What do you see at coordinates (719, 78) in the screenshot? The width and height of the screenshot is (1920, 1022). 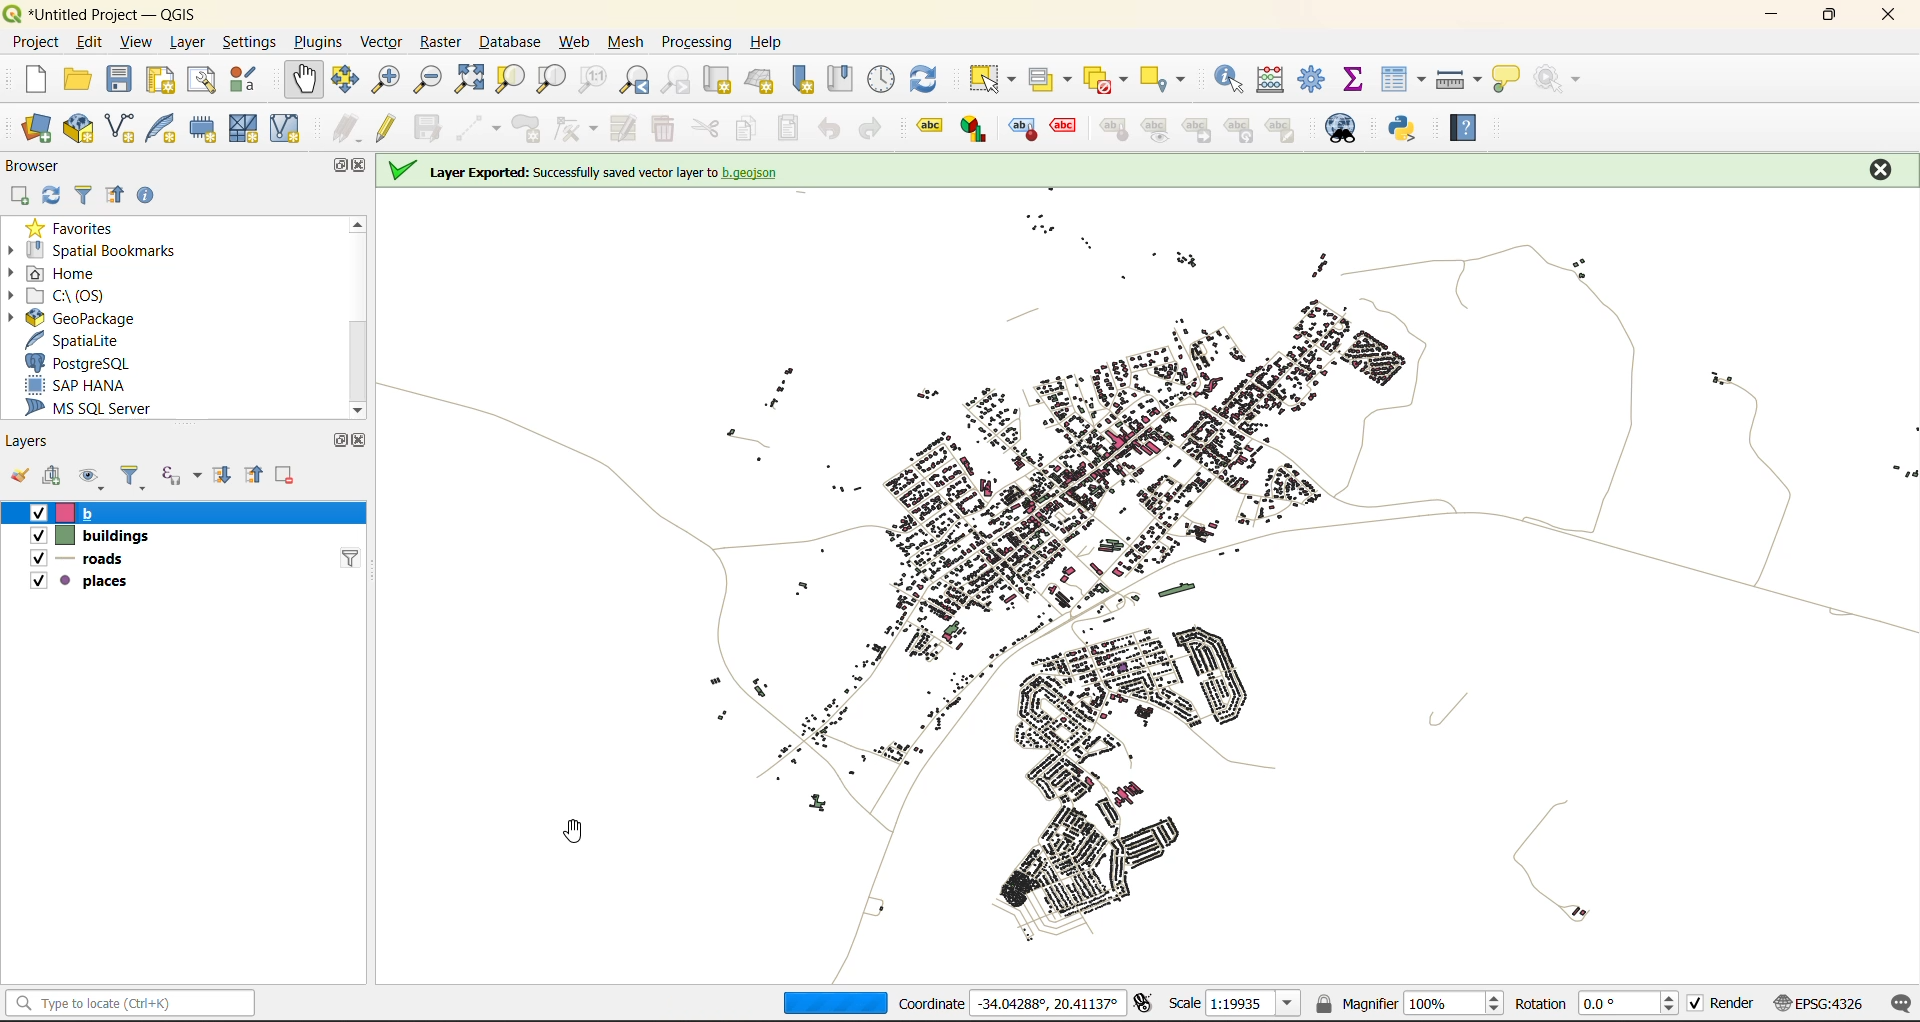 I see `cut` at bounding box center [719, 78].